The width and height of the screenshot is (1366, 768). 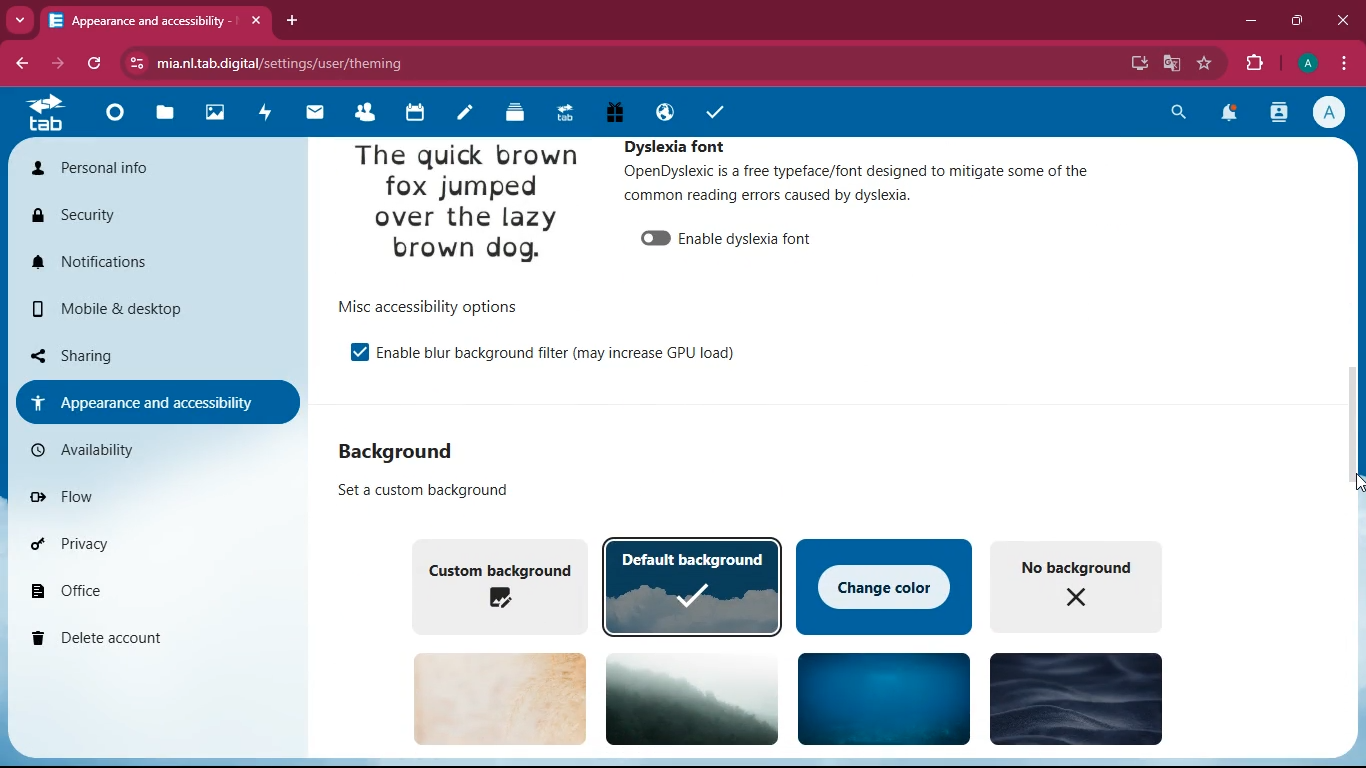 What do you see at coordinates (688, 144) in the screenshot?
I see `dyslexia font` at bounding box center [688, 144].